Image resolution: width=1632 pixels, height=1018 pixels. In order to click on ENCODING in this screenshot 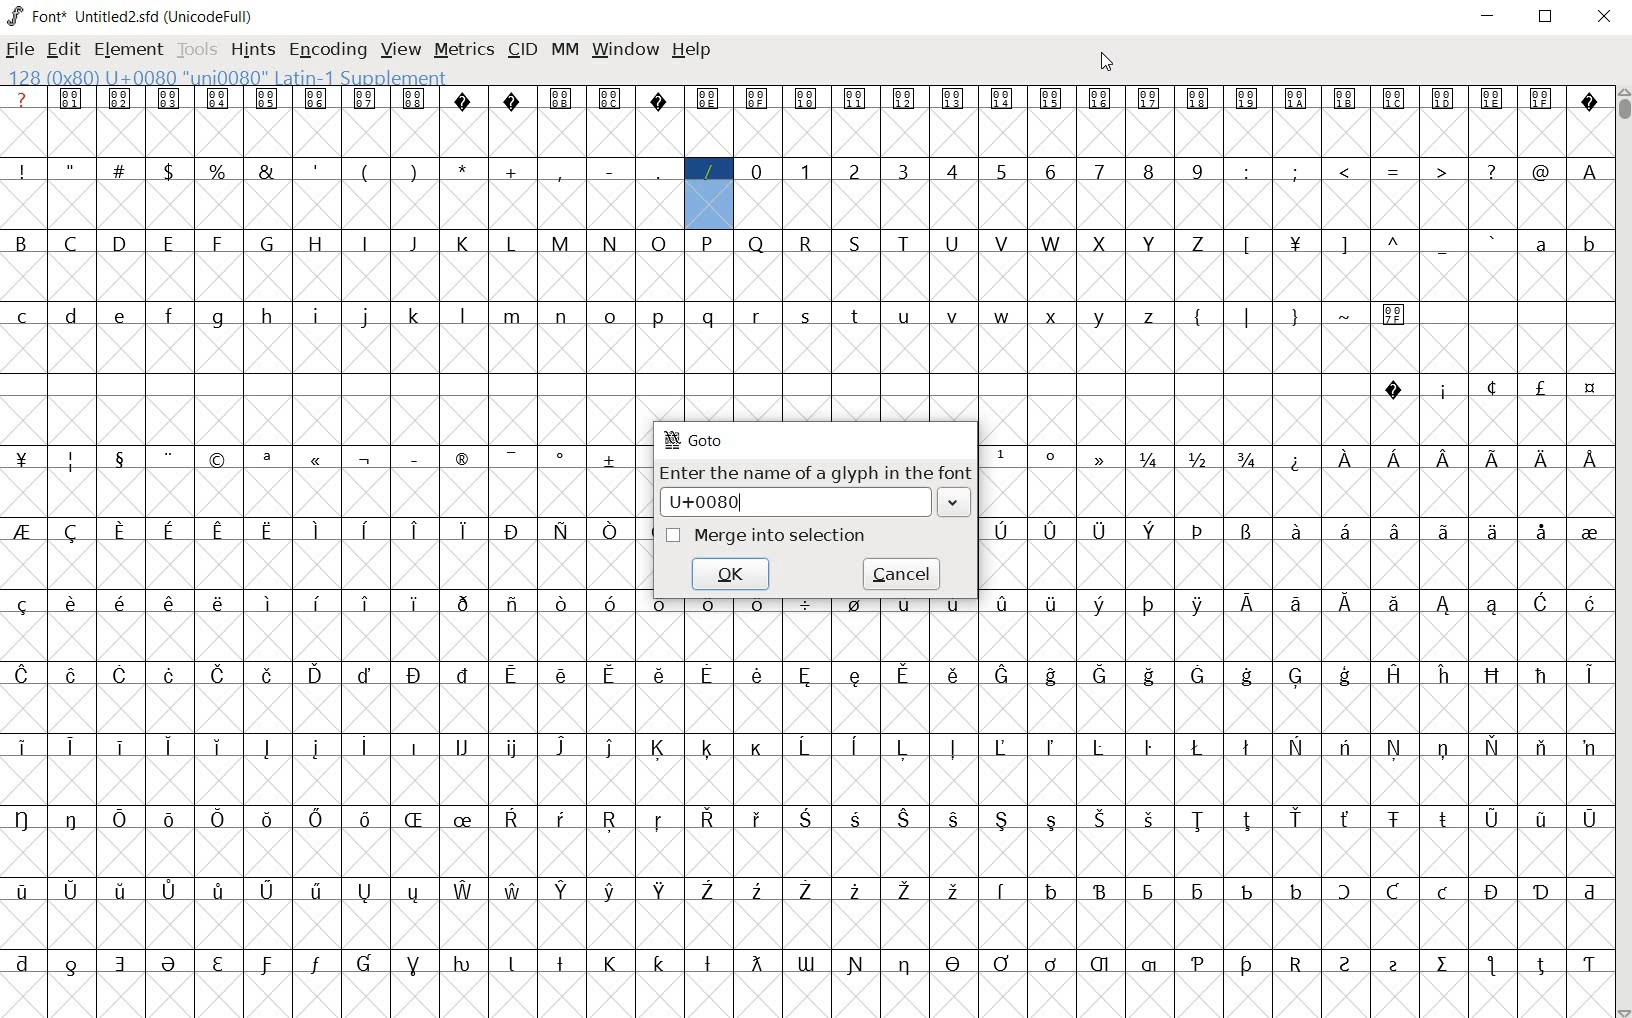, I will do `click(326, 49)`.